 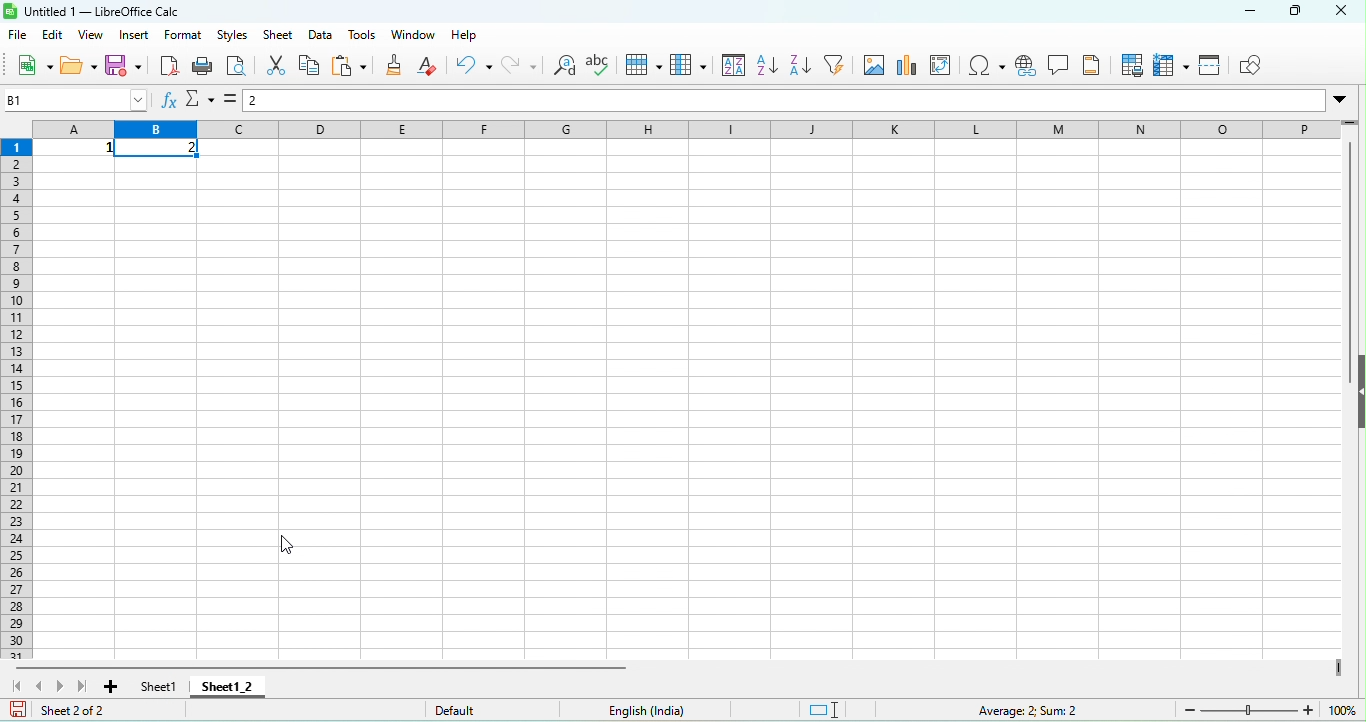 I want to click on untitled 1-libre office calc, so click(x=102, y=10).